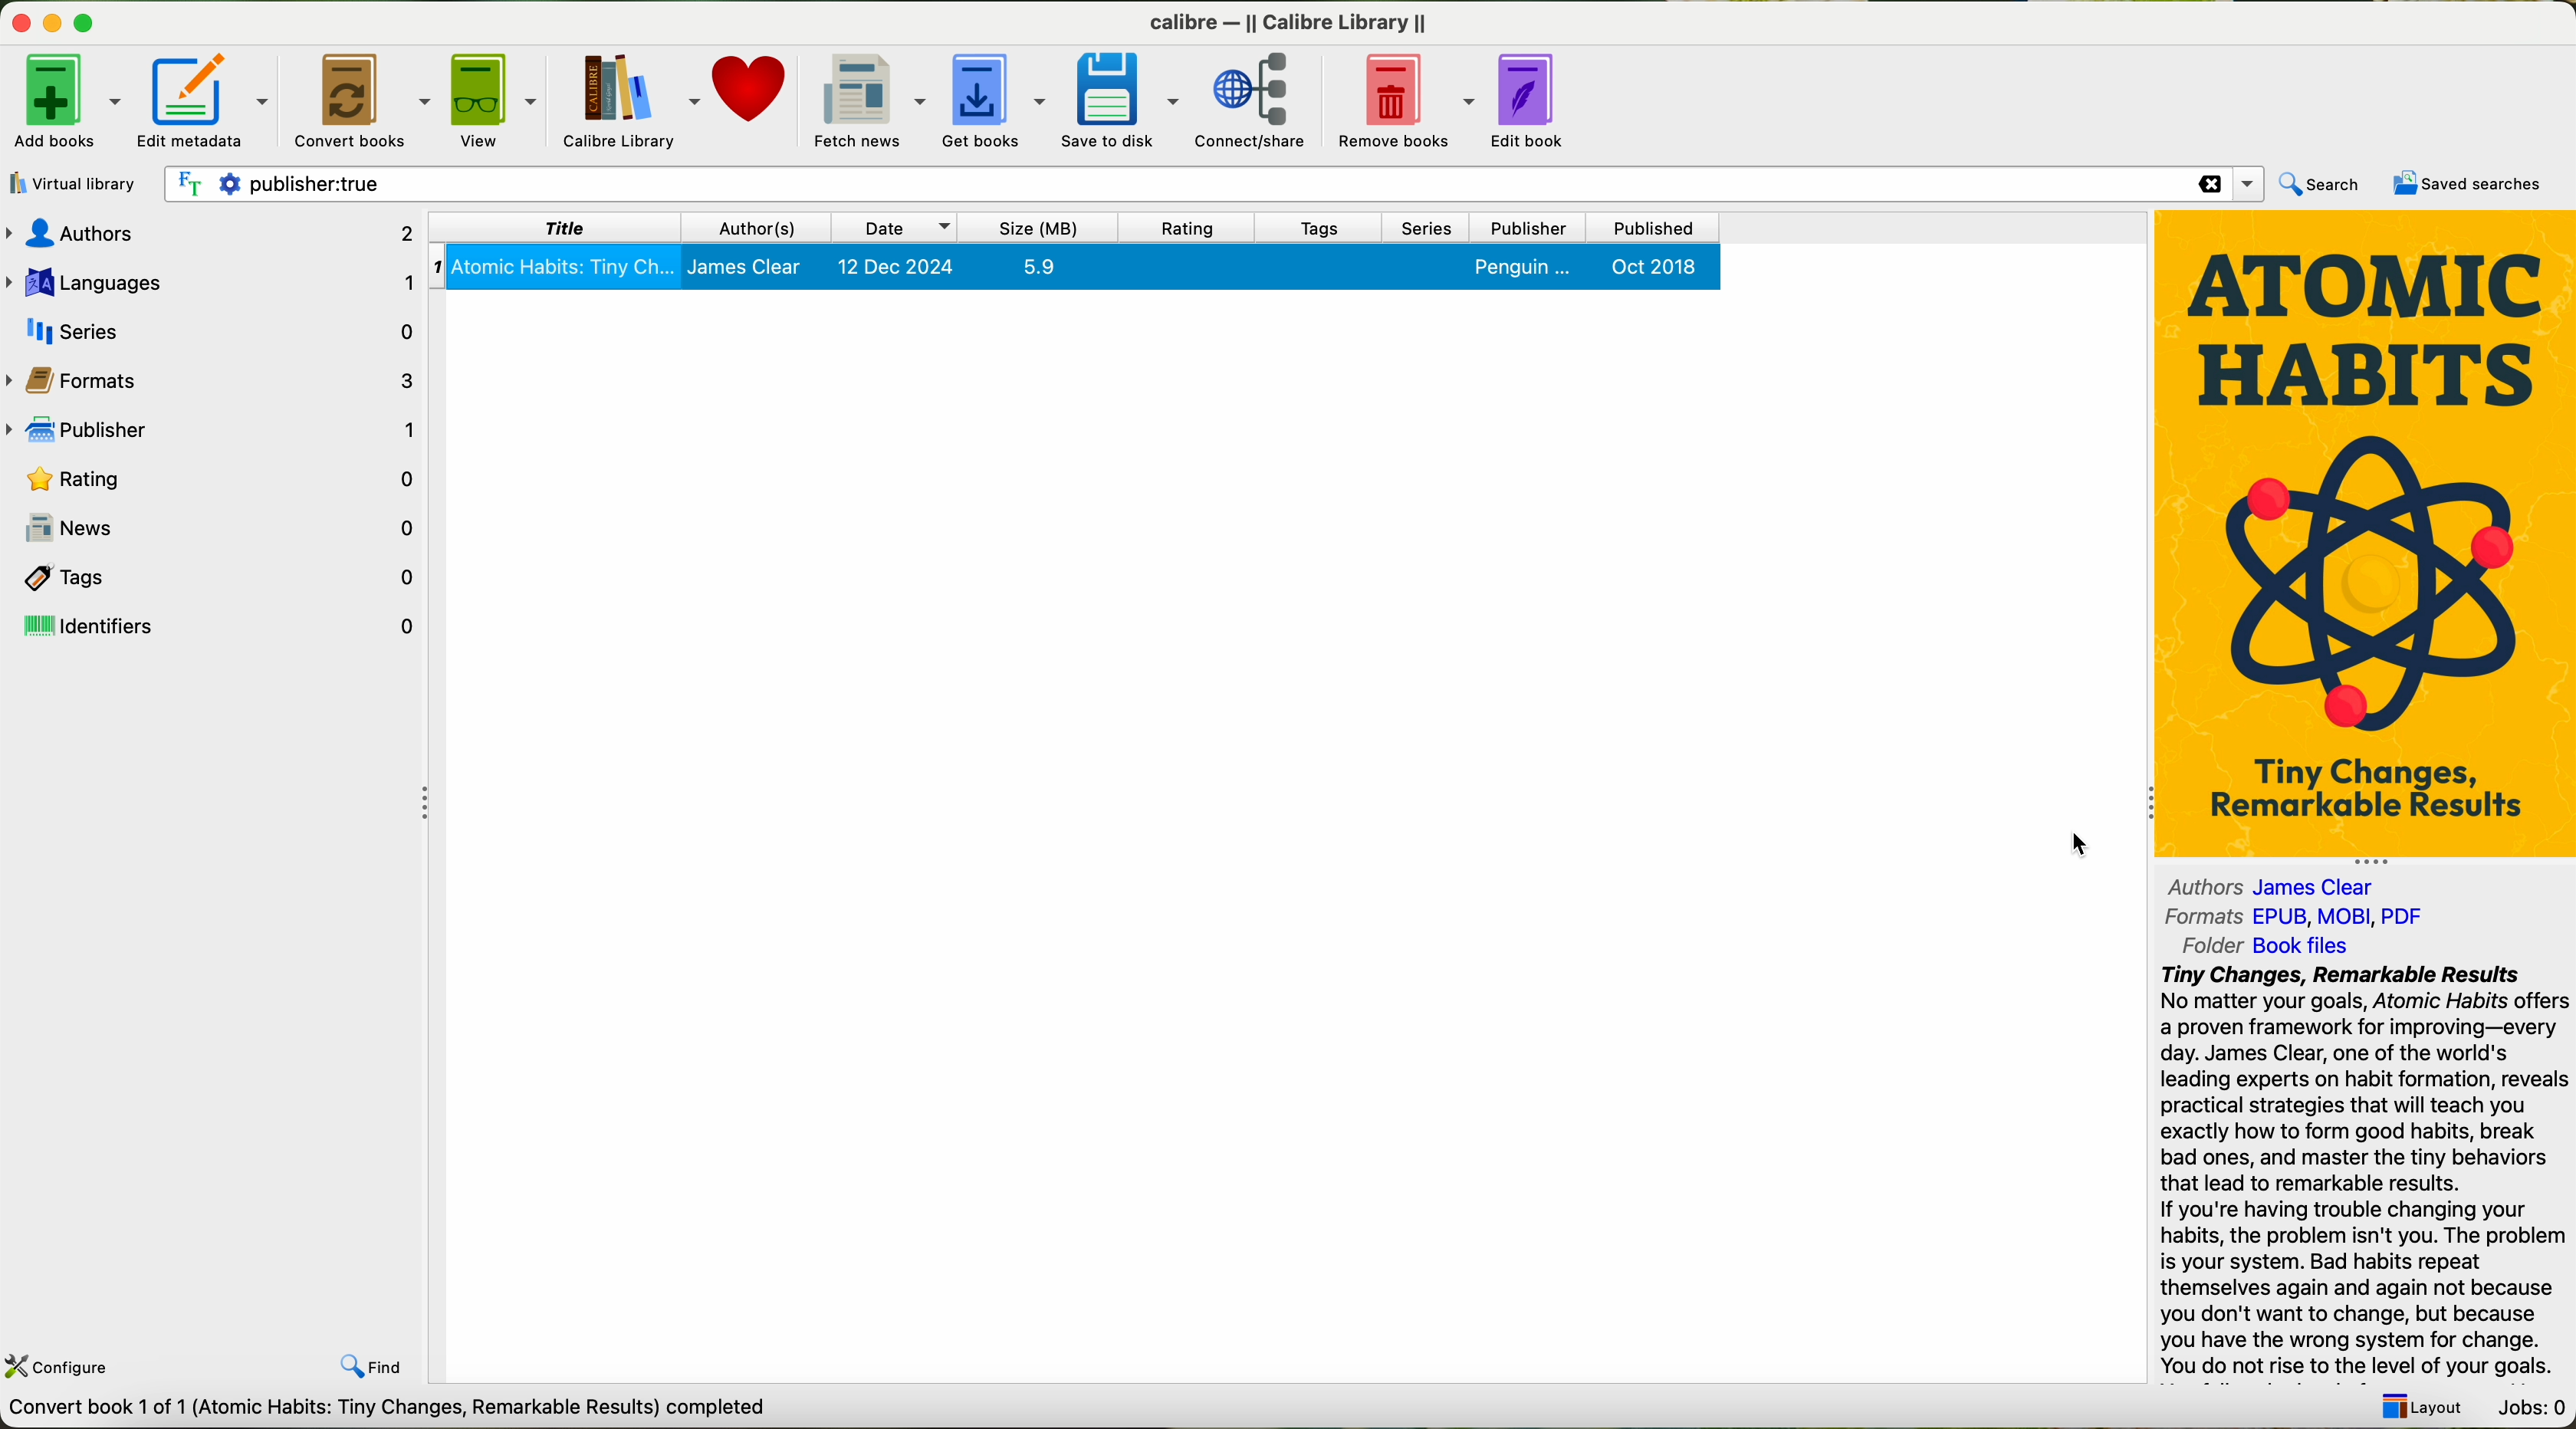  I want to click on add books, so click(61, 100).